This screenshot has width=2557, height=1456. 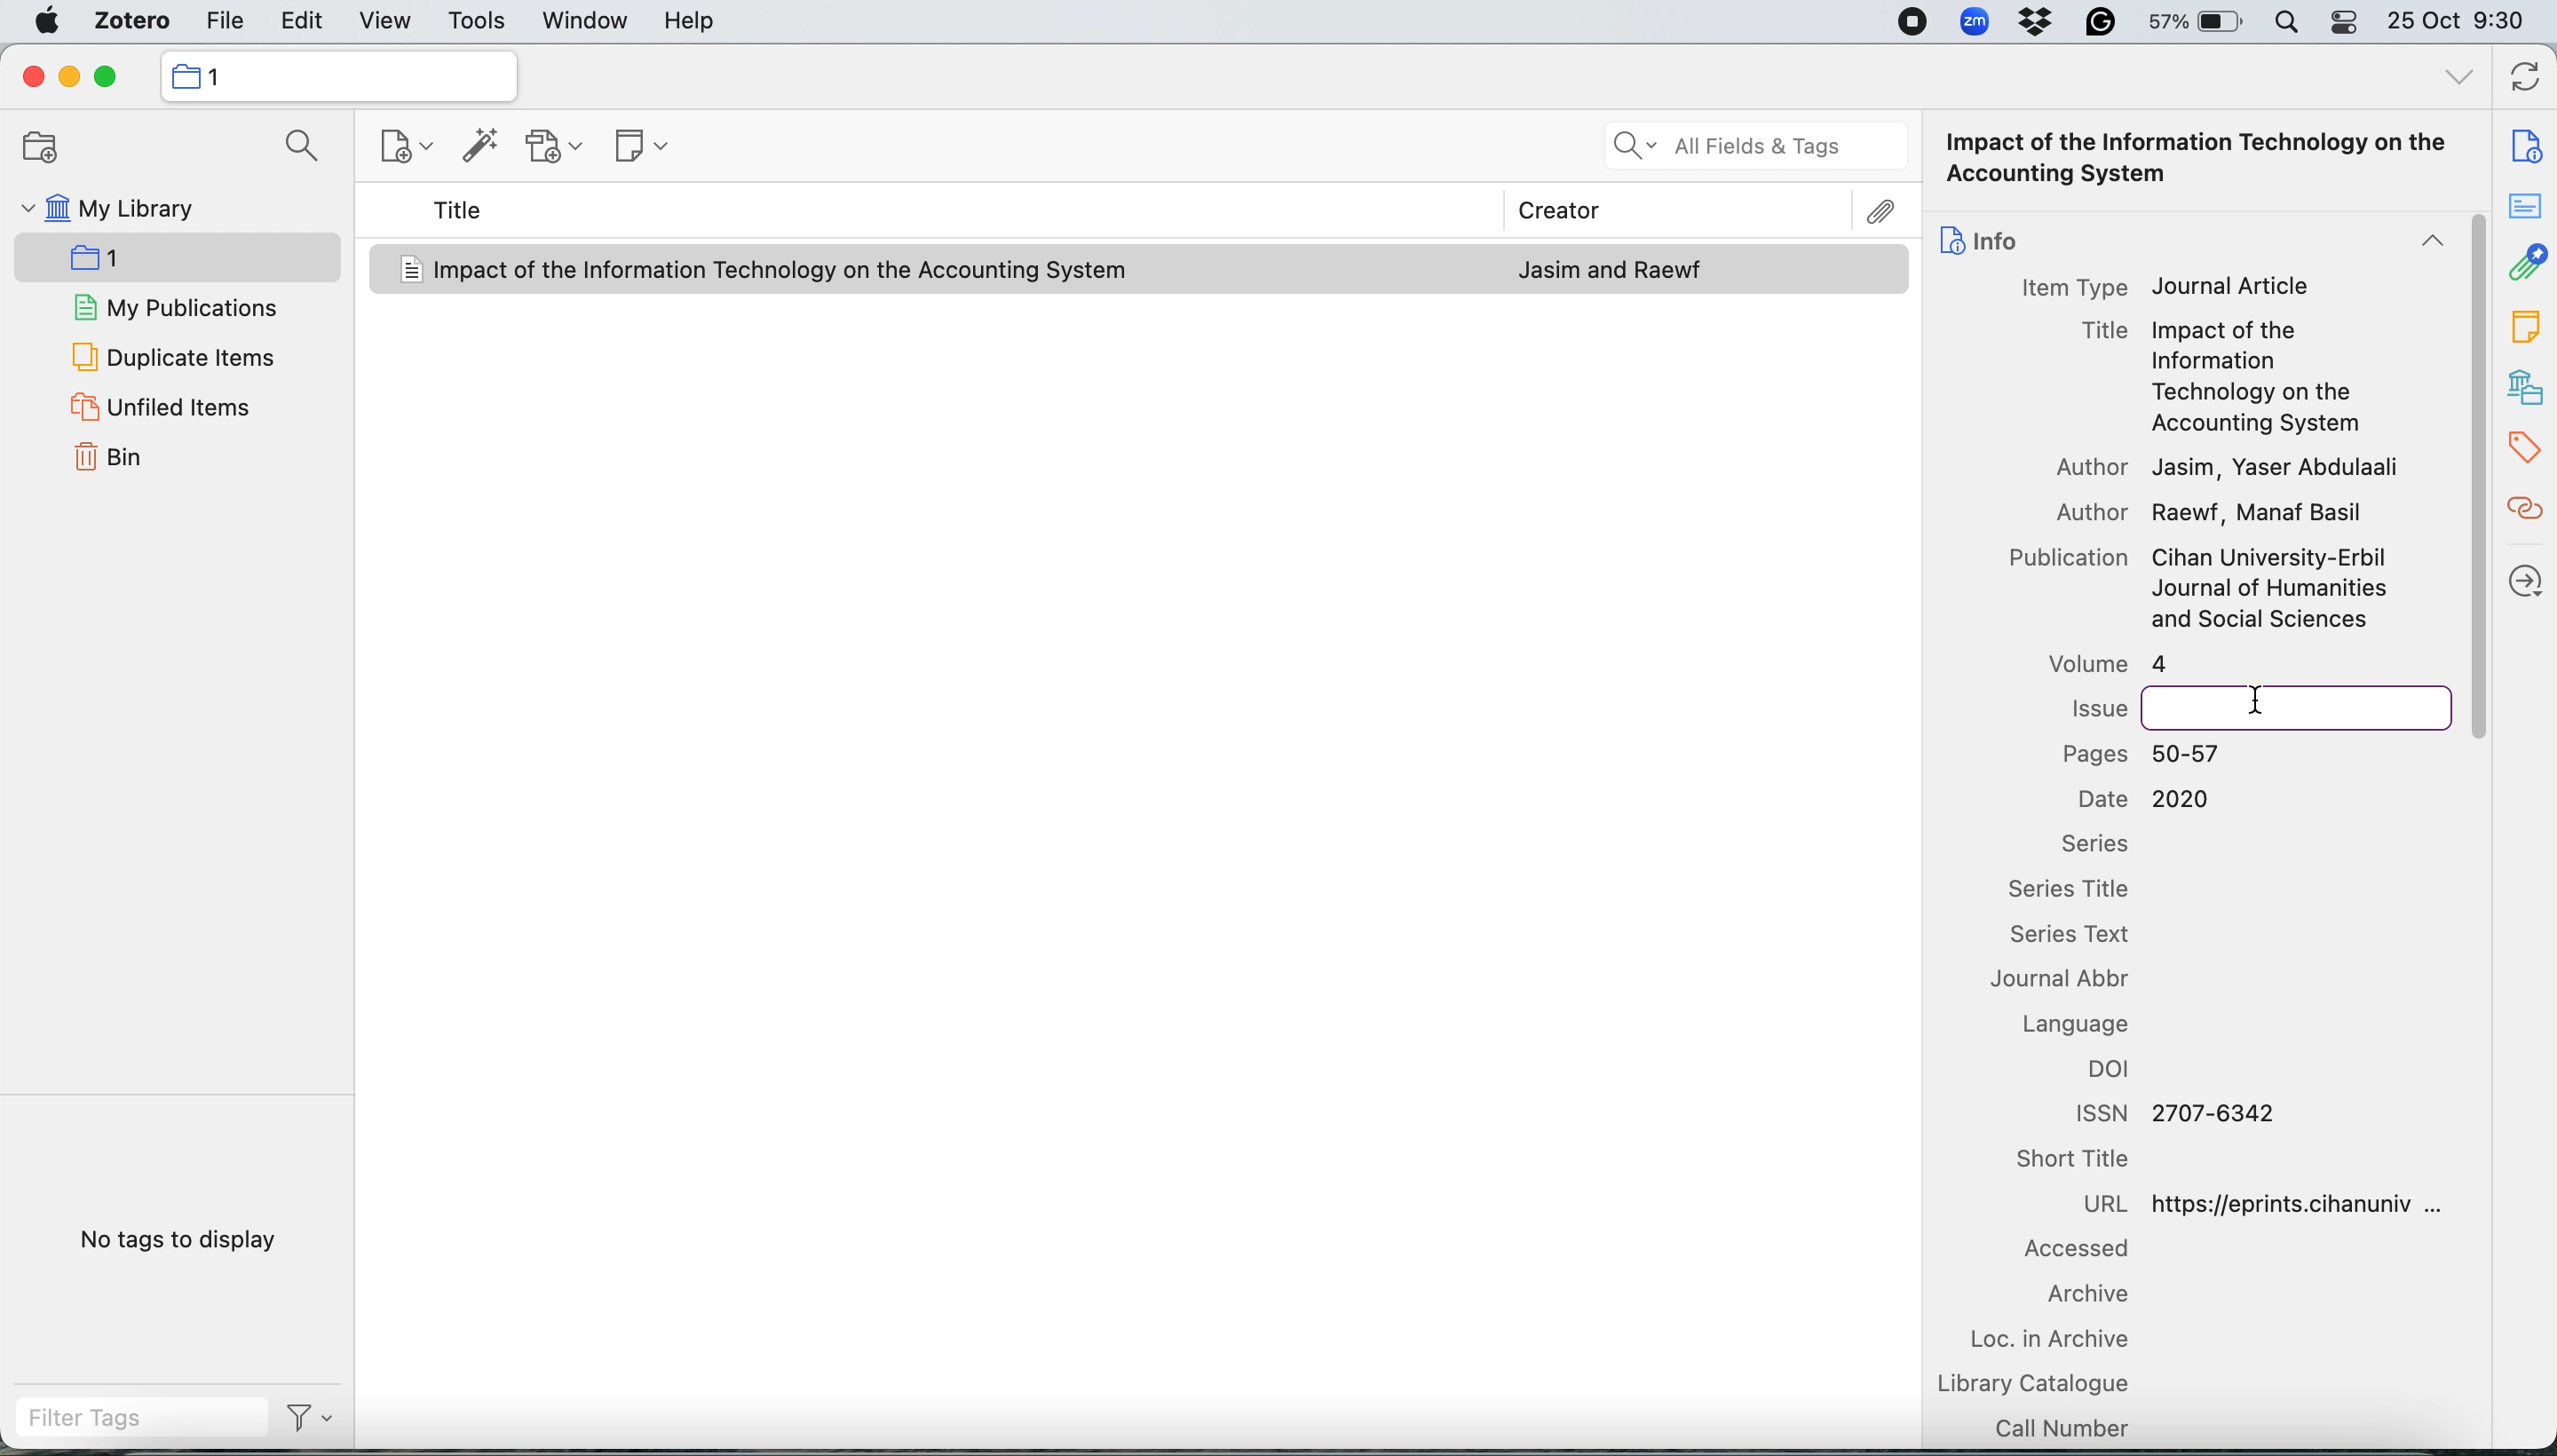 I want to click on related, so click(x=2523, y=516).